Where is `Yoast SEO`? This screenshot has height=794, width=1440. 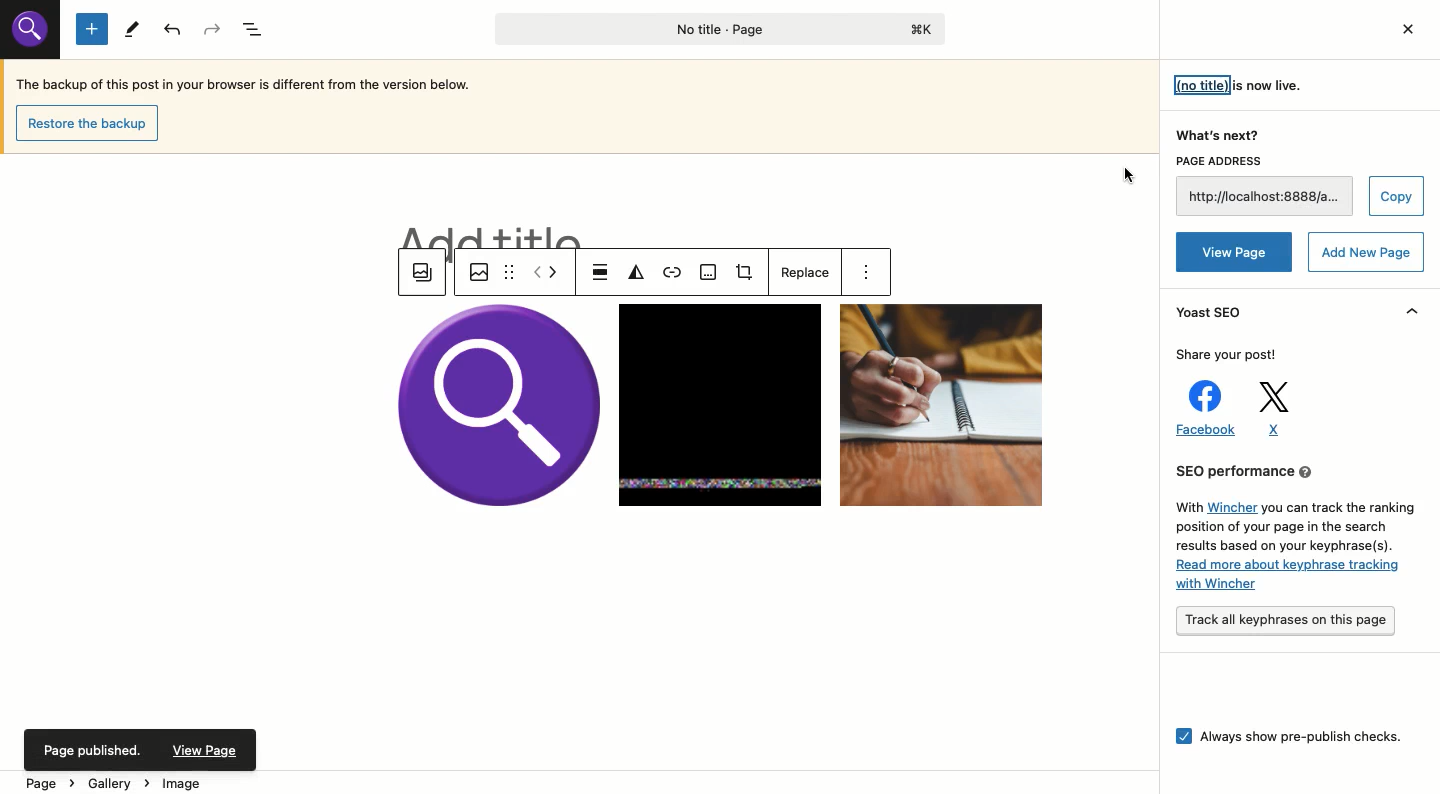
Yoast SEO is located at coordinates (1216, 317).